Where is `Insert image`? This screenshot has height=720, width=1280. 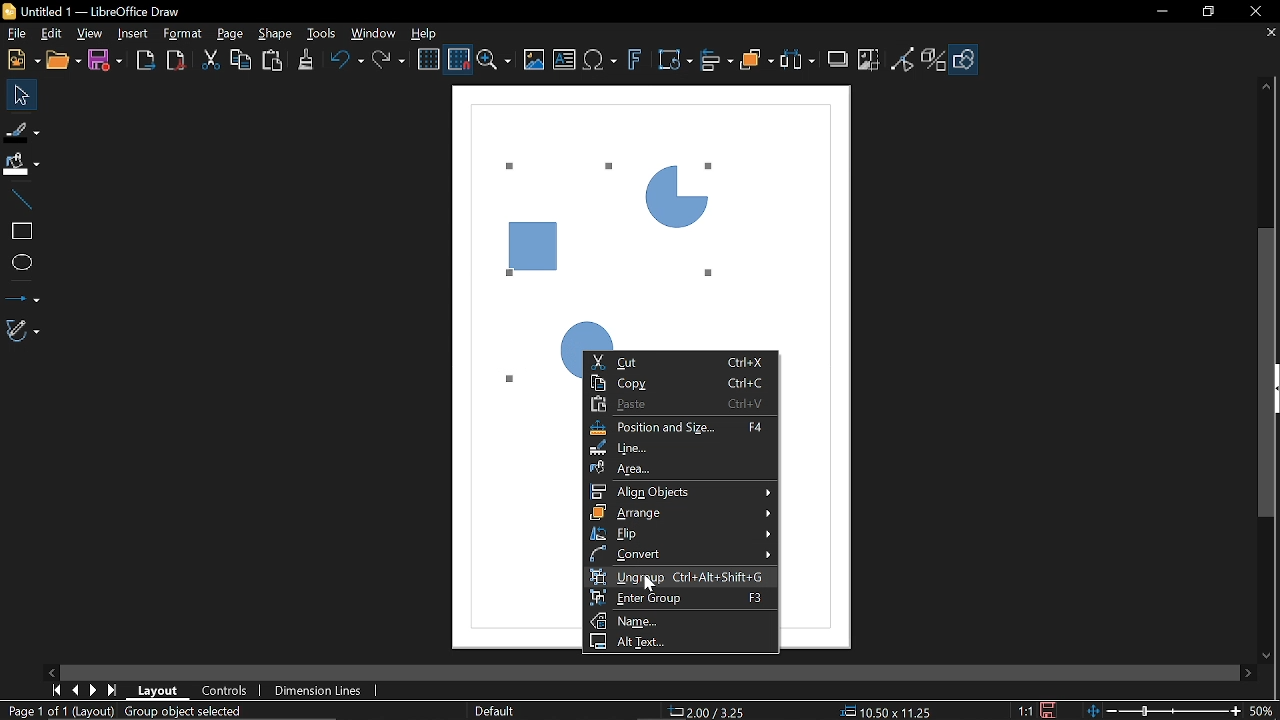
Insert image is located at coordinates (534, 60).